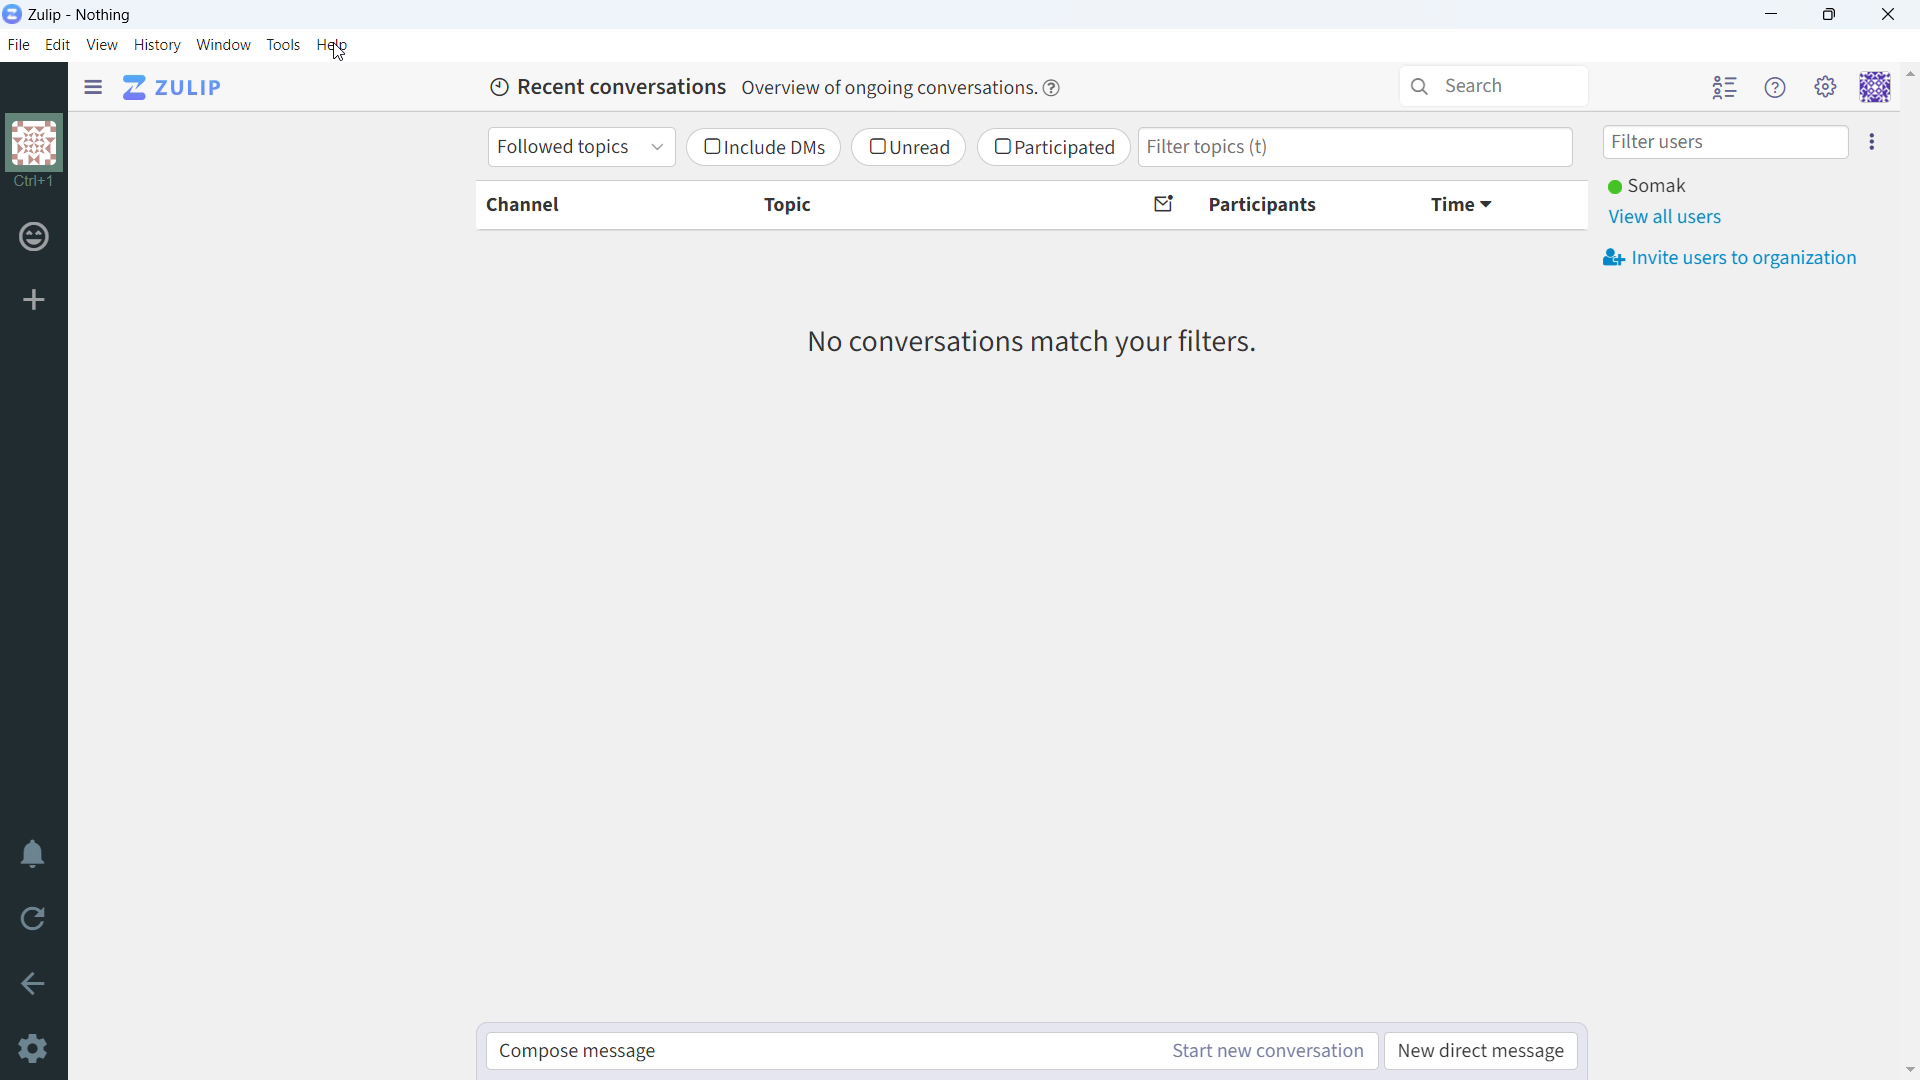  What do you see at coordinates (38, 152) in the screenshot?
I see `logo` at bounding box center [38, 152].